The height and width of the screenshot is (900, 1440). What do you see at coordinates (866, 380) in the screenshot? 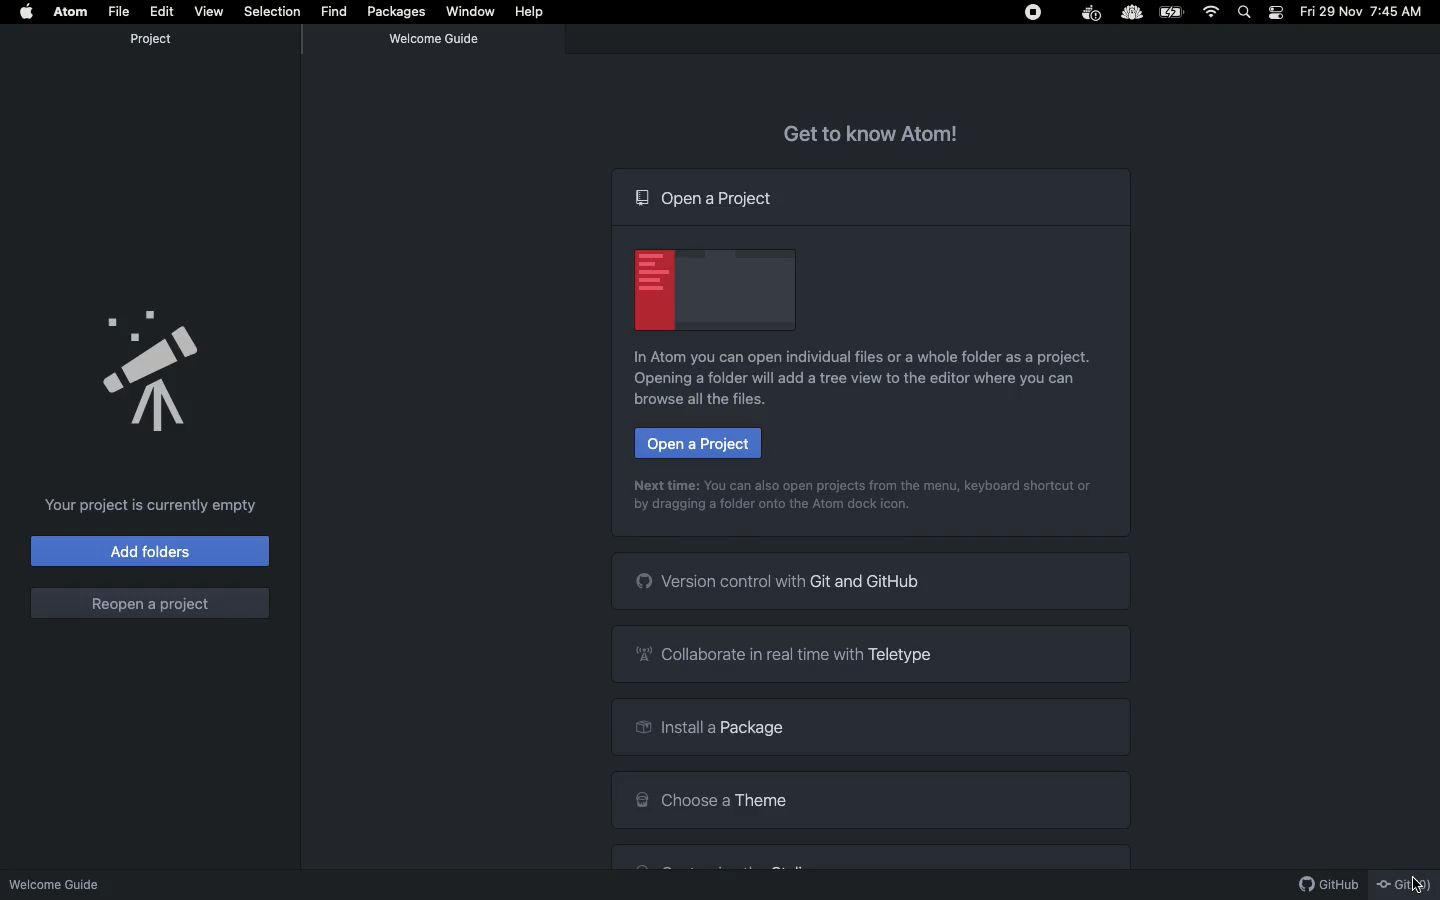
I see `In Atom you can open individual files or a whole folder as a project.
Opening a folder will add a tree view to the editor where you can
browse all the files.` at bounding box center [866, 380].